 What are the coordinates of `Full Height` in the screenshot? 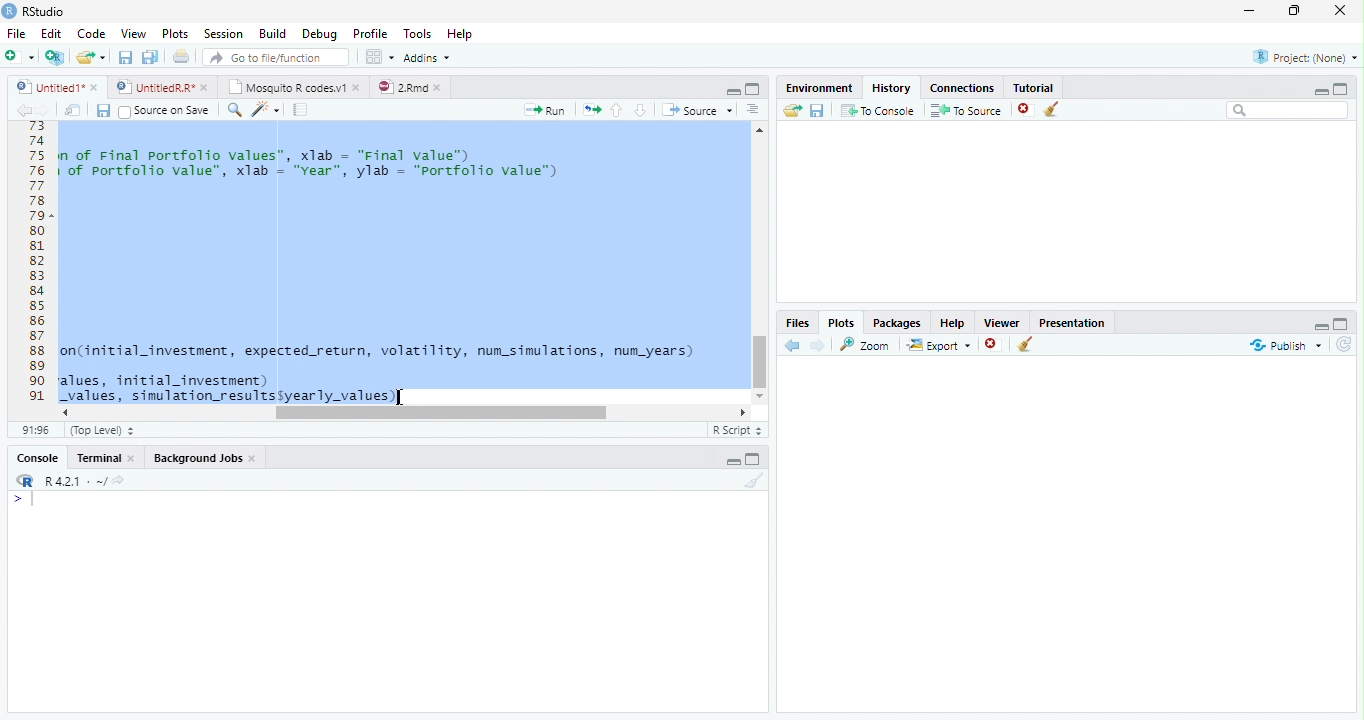 It's located at (1343, 322).